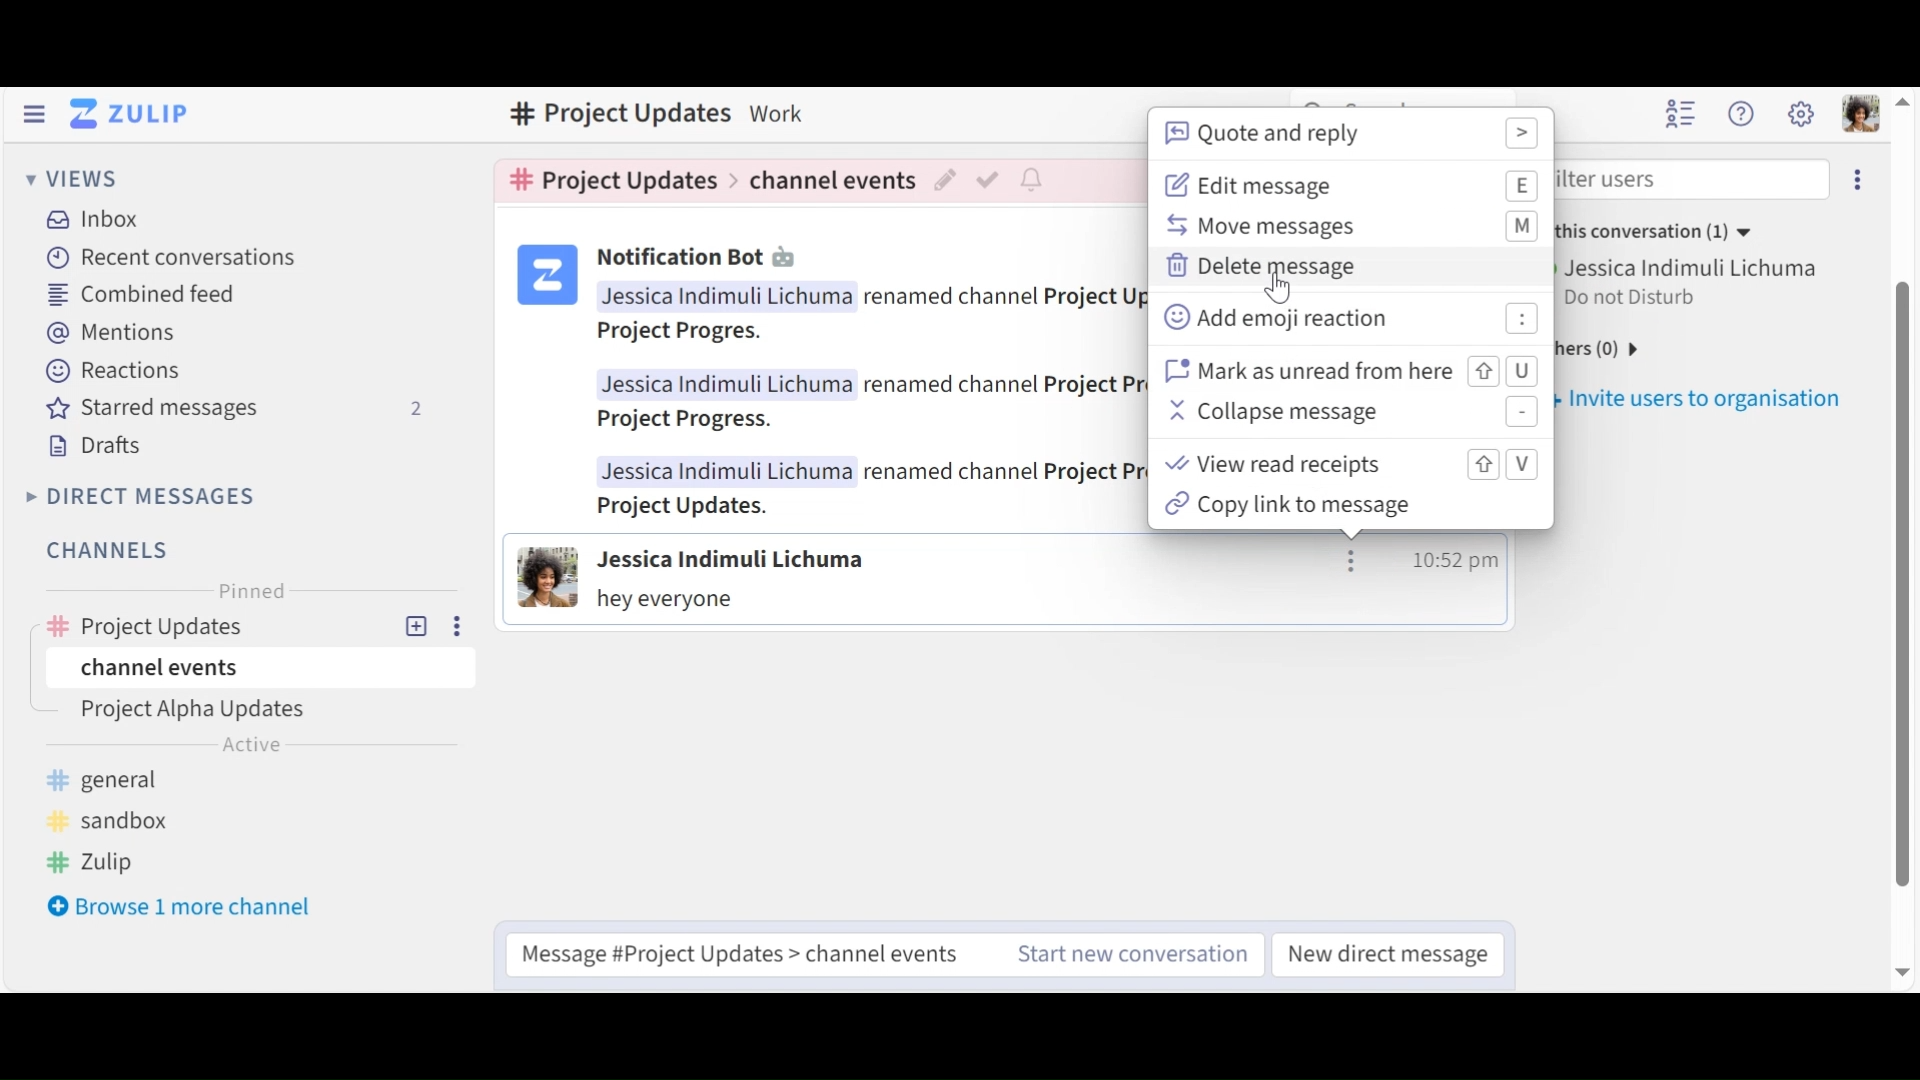  What do you see at coordinates (100, 218) in the screenshot?
I see `Inbox` at bounding box center [100, 218].